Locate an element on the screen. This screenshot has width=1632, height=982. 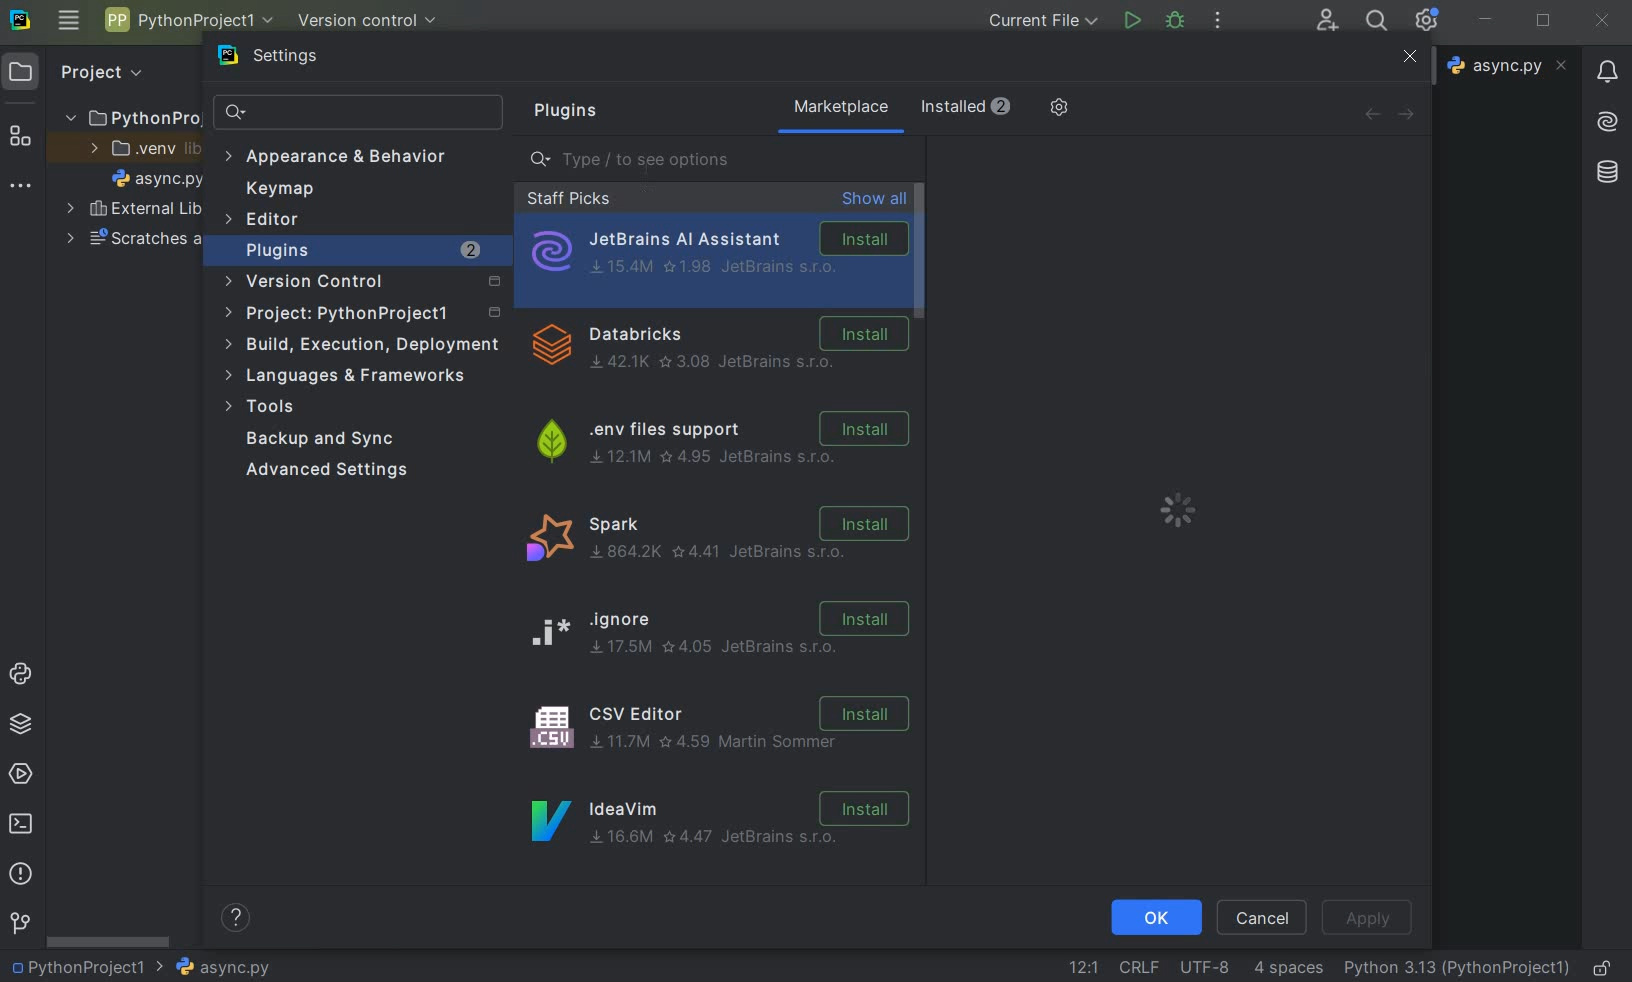
external libraries is located at coordinates (131, 208).